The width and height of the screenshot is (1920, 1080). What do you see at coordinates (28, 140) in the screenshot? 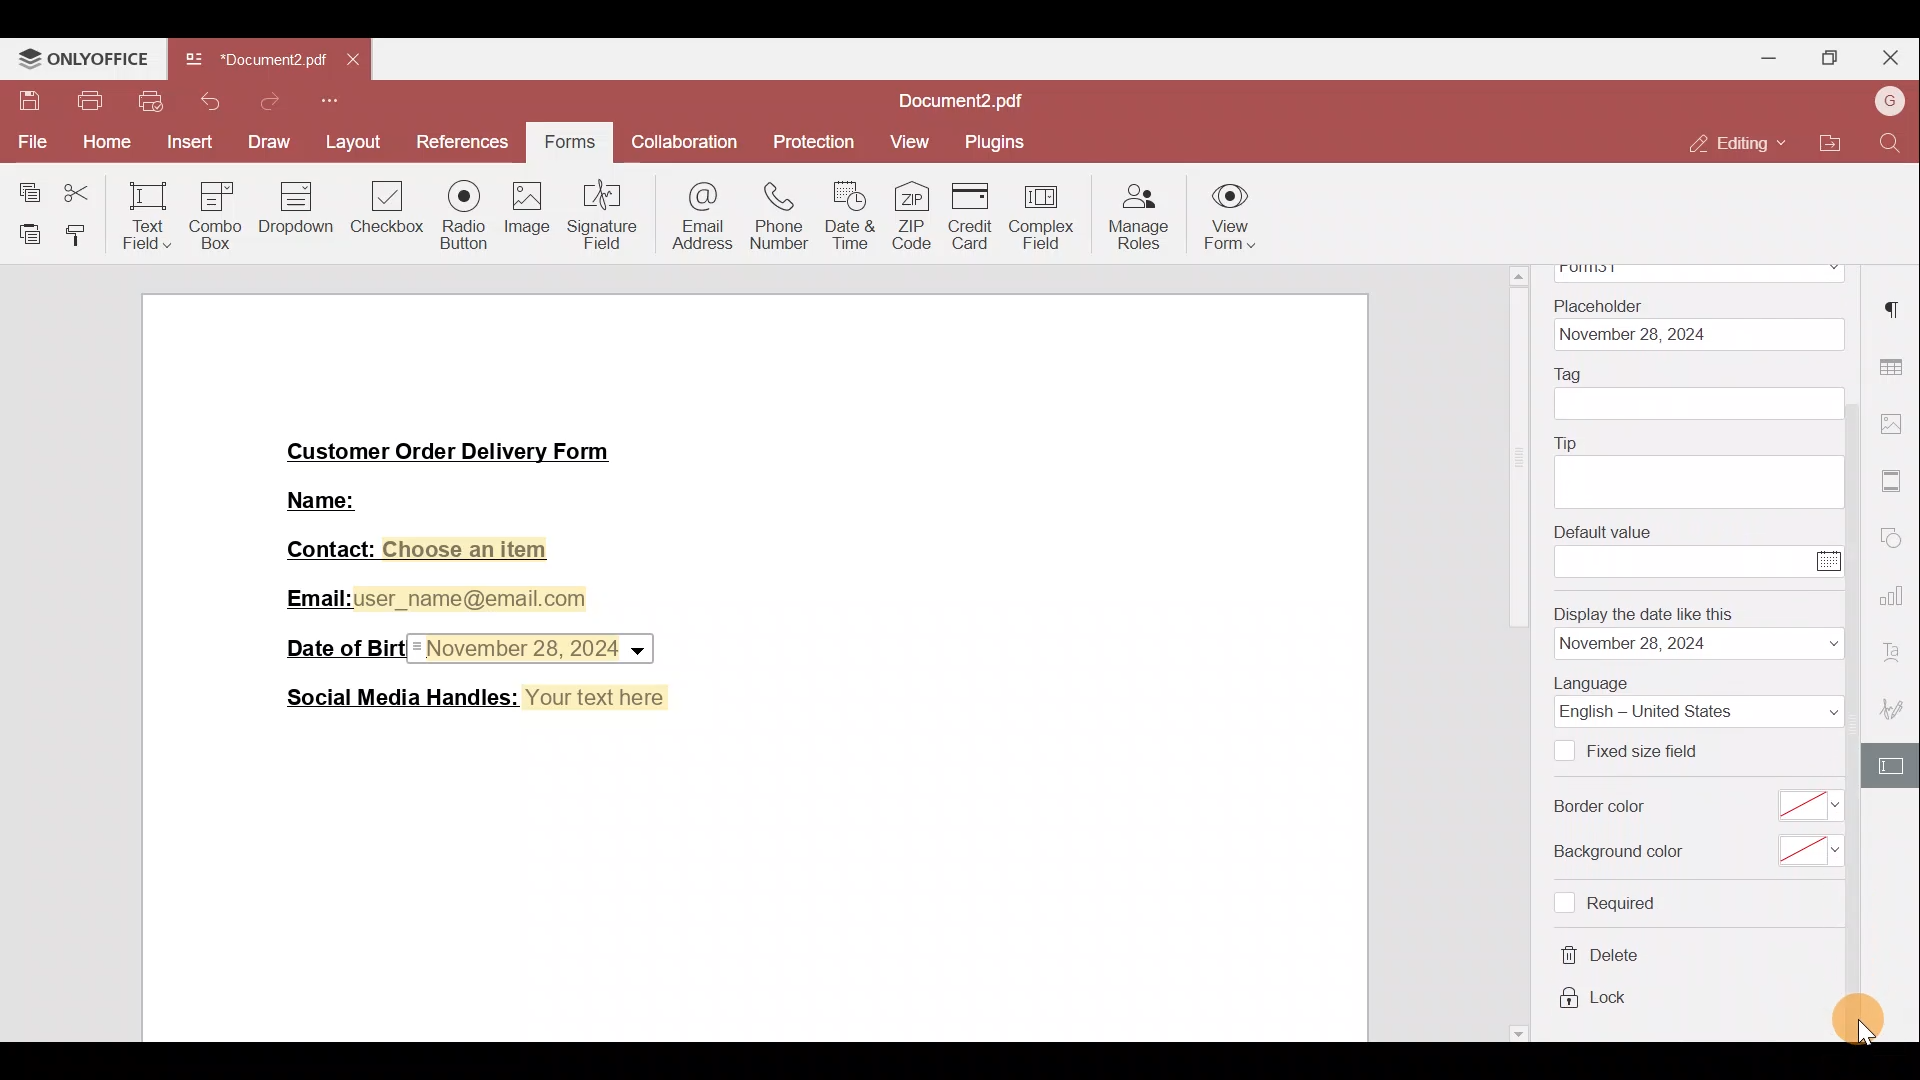
I see `File` at bounding box center [28, 140].